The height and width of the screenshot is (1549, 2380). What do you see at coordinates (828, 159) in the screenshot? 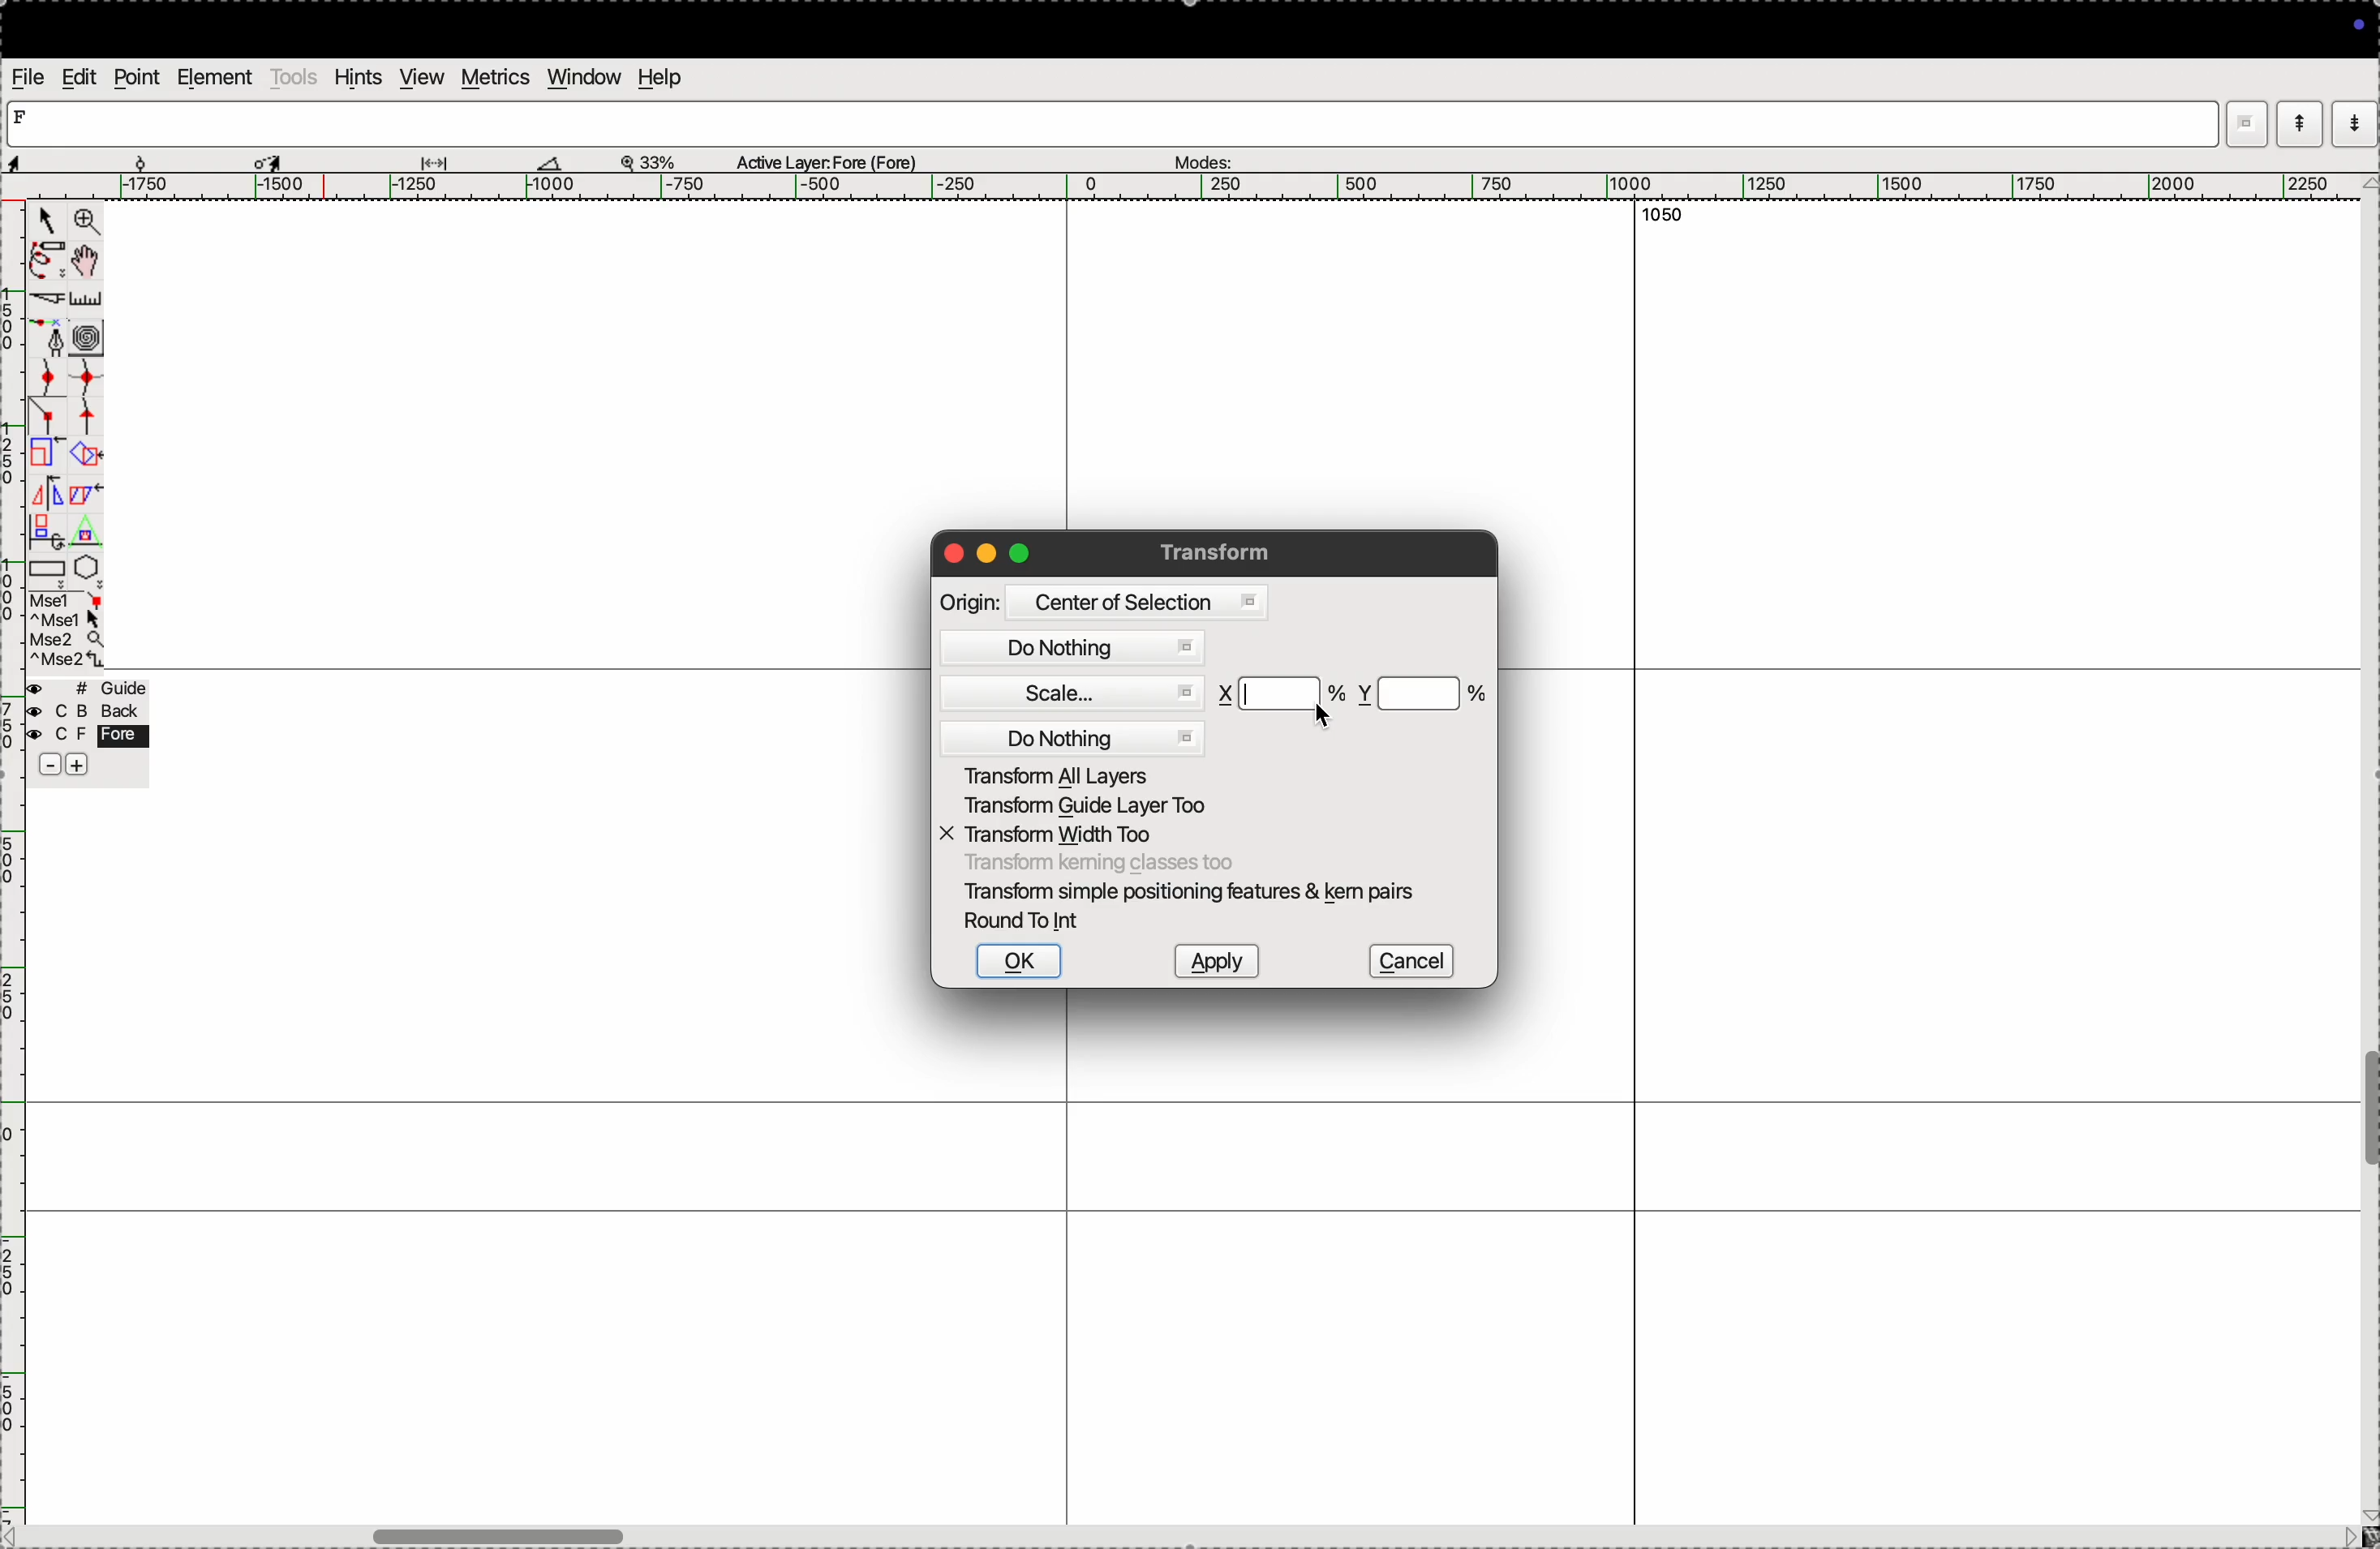
I see `Active layer` at bounding box center [828, 159].